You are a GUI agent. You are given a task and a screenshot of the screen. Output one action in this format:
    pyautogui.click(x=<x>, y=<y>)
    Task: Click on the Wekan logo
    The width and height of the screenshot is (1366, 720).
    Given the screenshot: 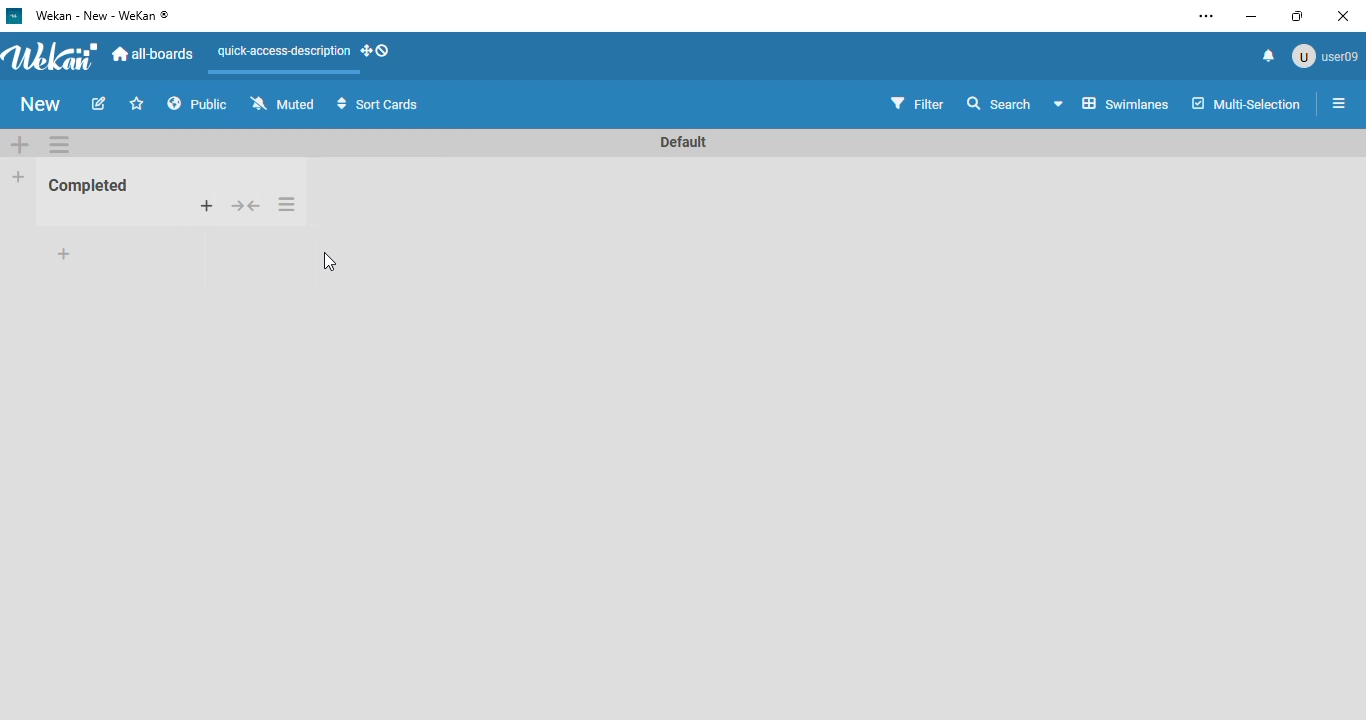 What is the action you would take?
    pyautogui.click(x=15, y=16)
    